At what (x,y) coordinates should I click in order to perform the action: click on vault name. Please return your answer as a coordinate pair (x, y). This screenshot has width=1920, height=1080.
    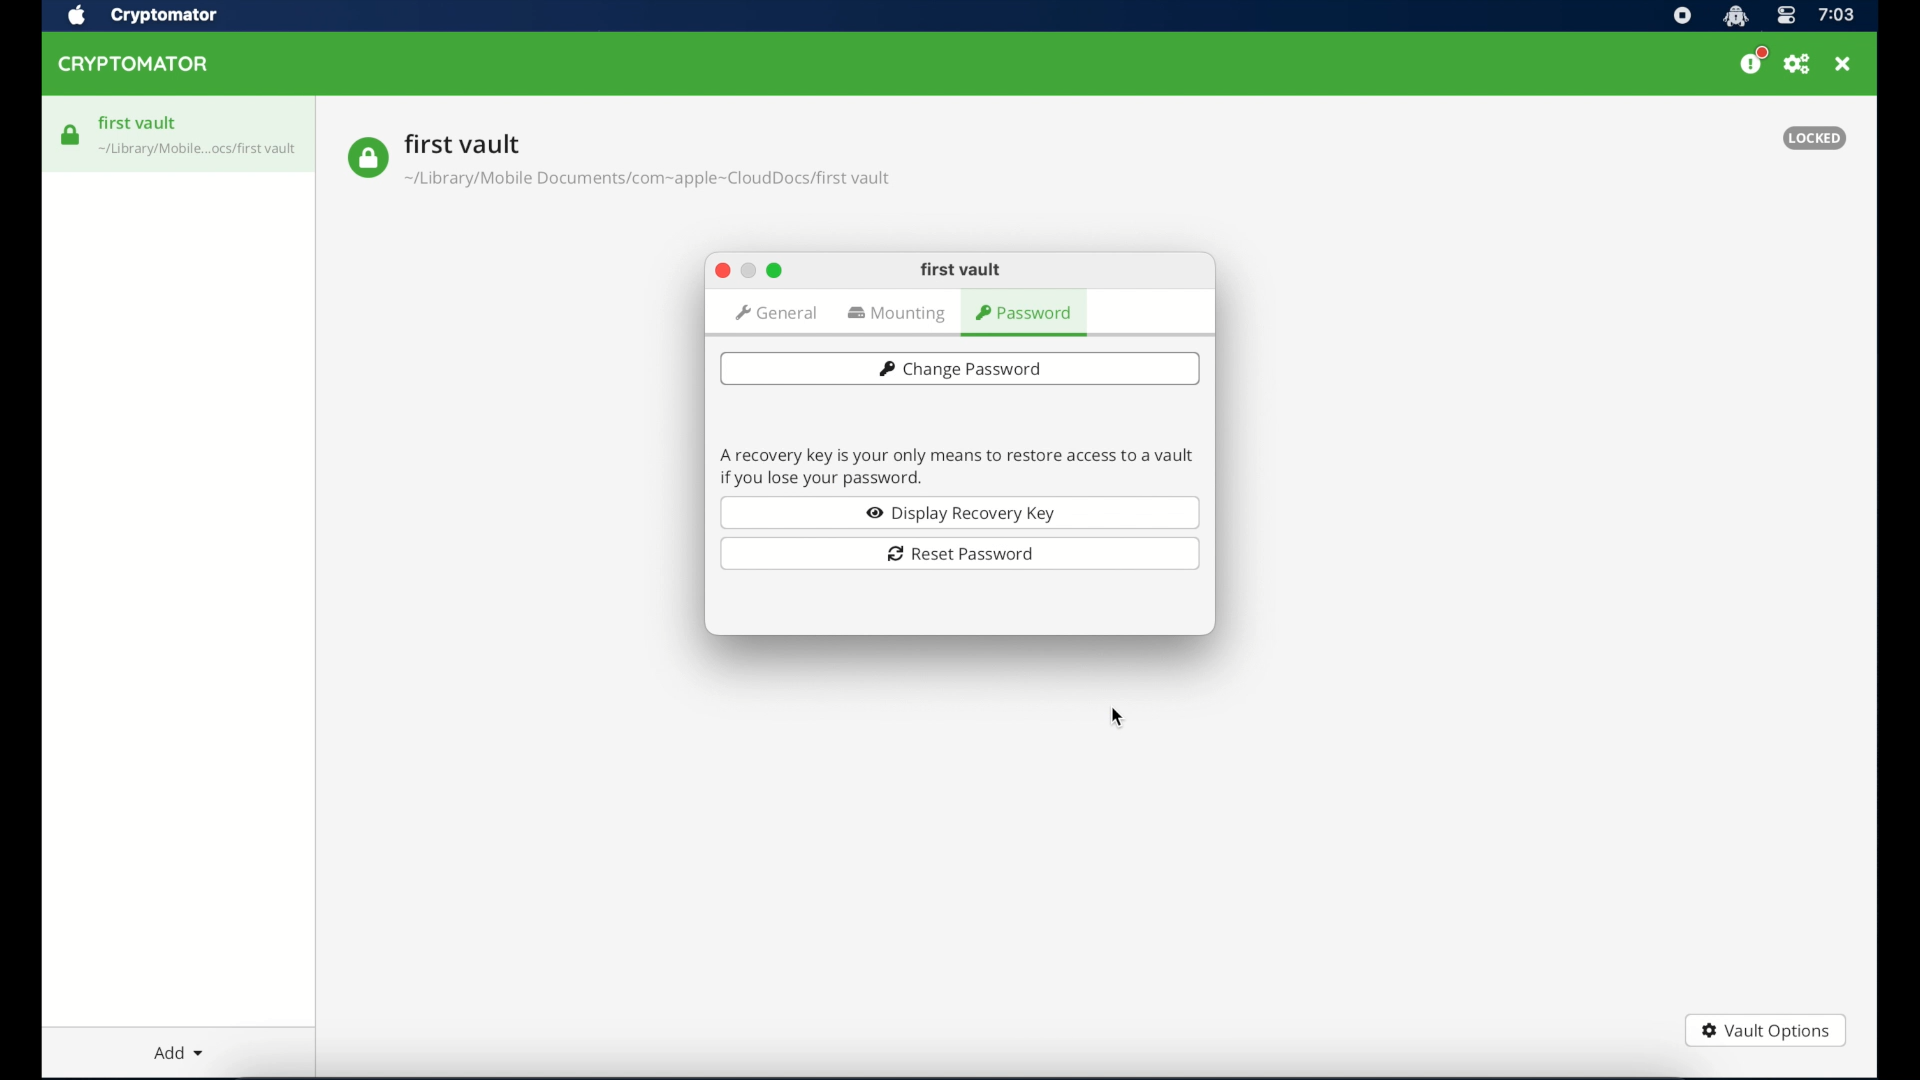
    Looking at the image, I should click on (463, 143).